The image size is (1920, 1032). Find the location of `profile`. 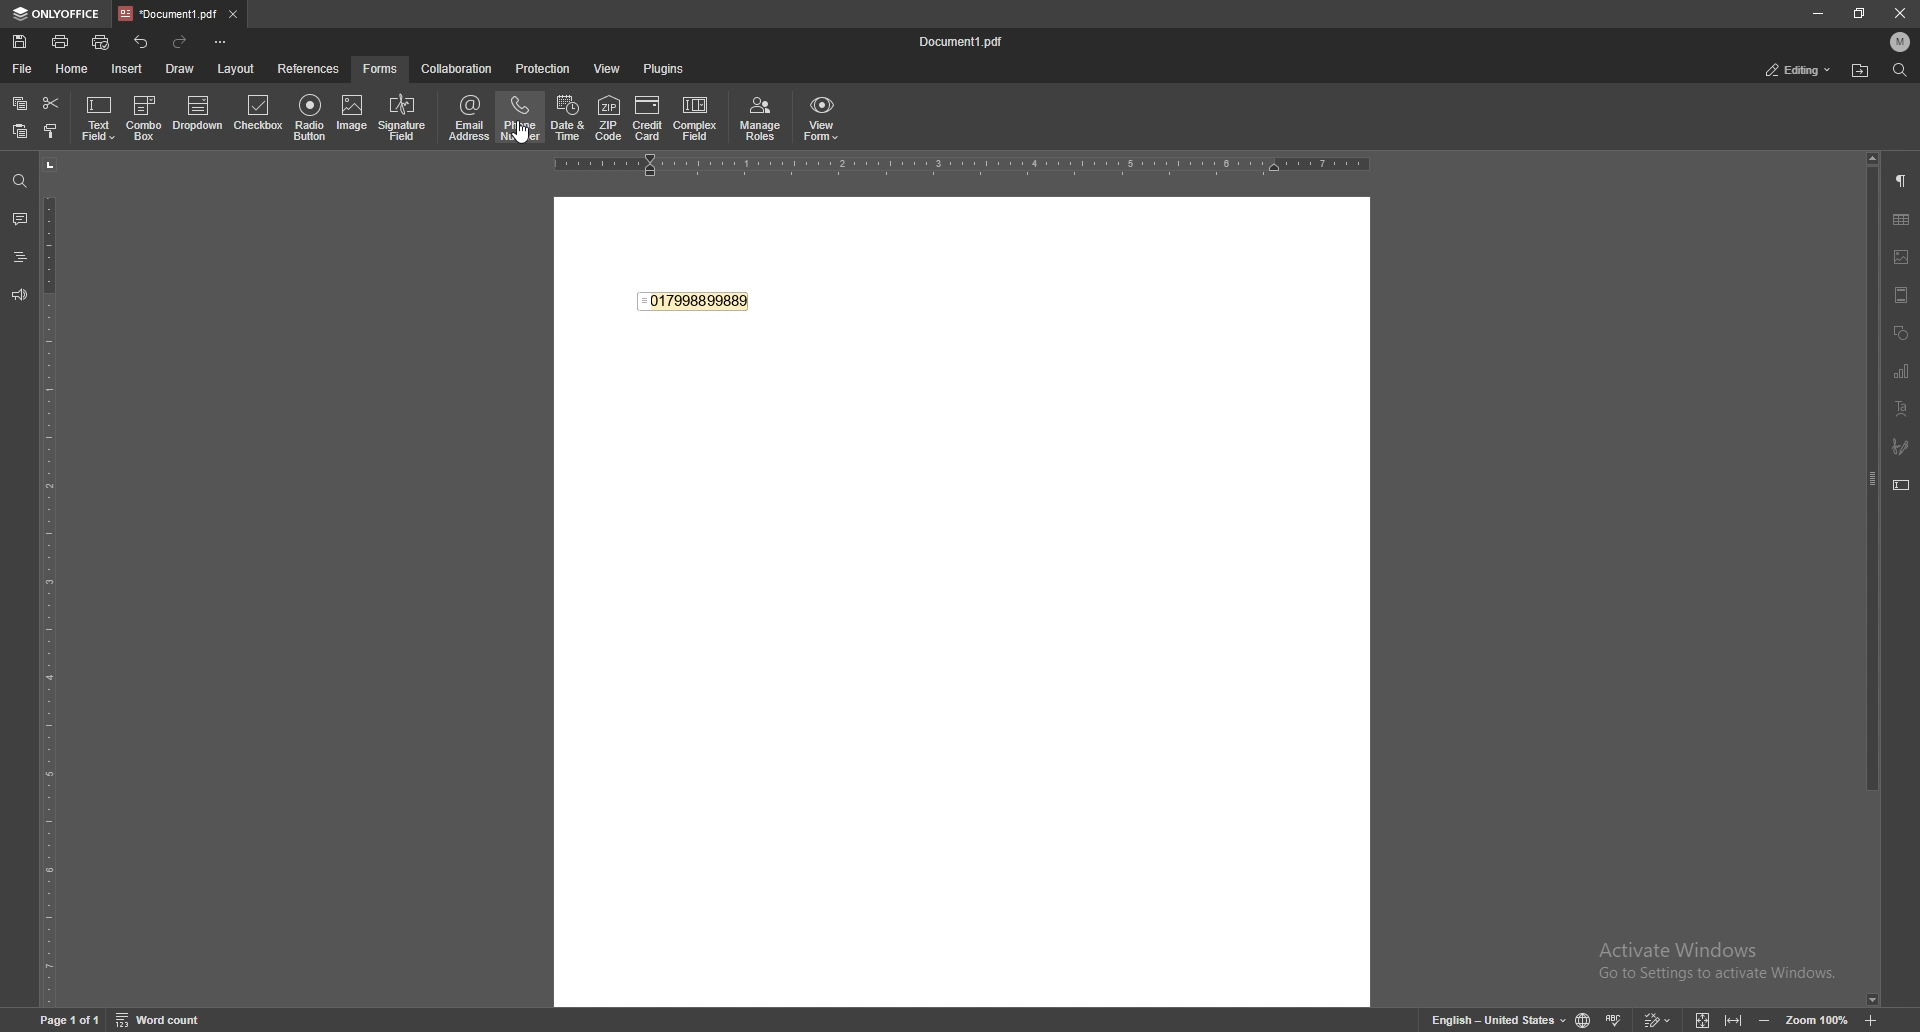

profile is located at coordinates (1900, 42).